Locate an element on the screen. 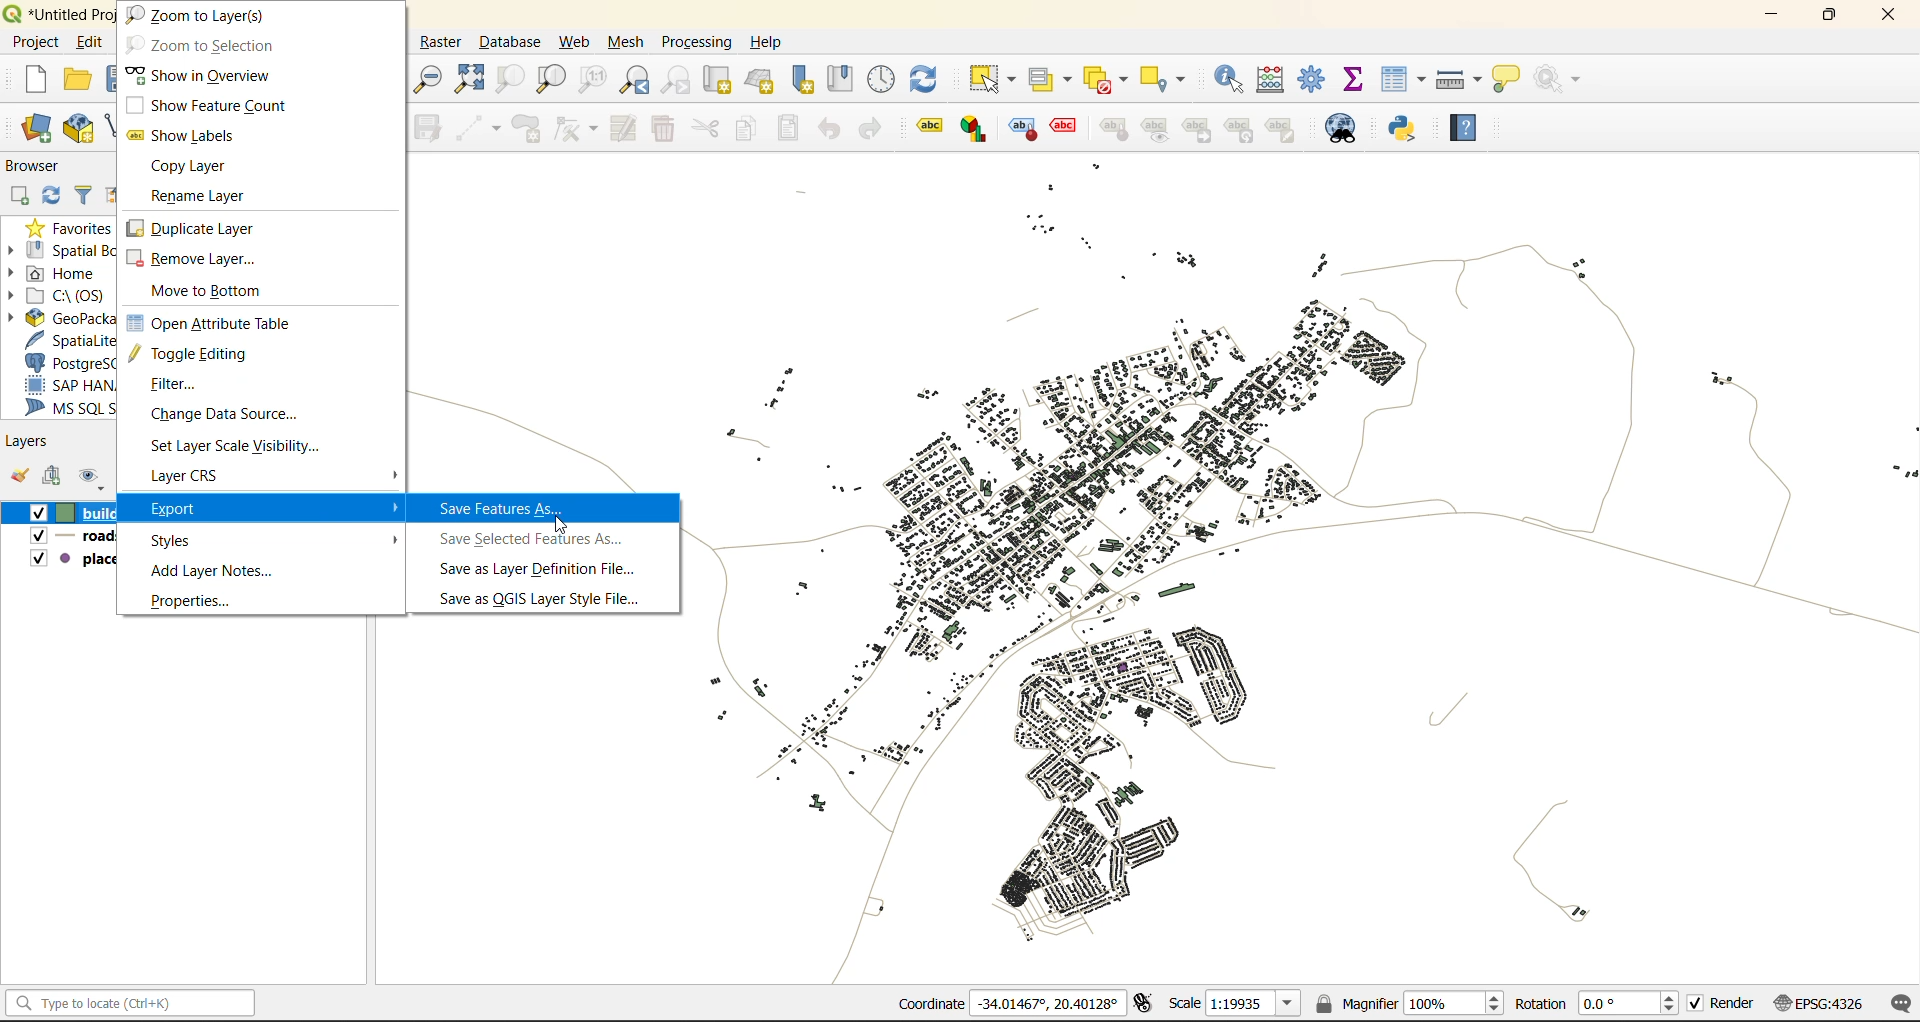  add is located at coordinates (53, 477).